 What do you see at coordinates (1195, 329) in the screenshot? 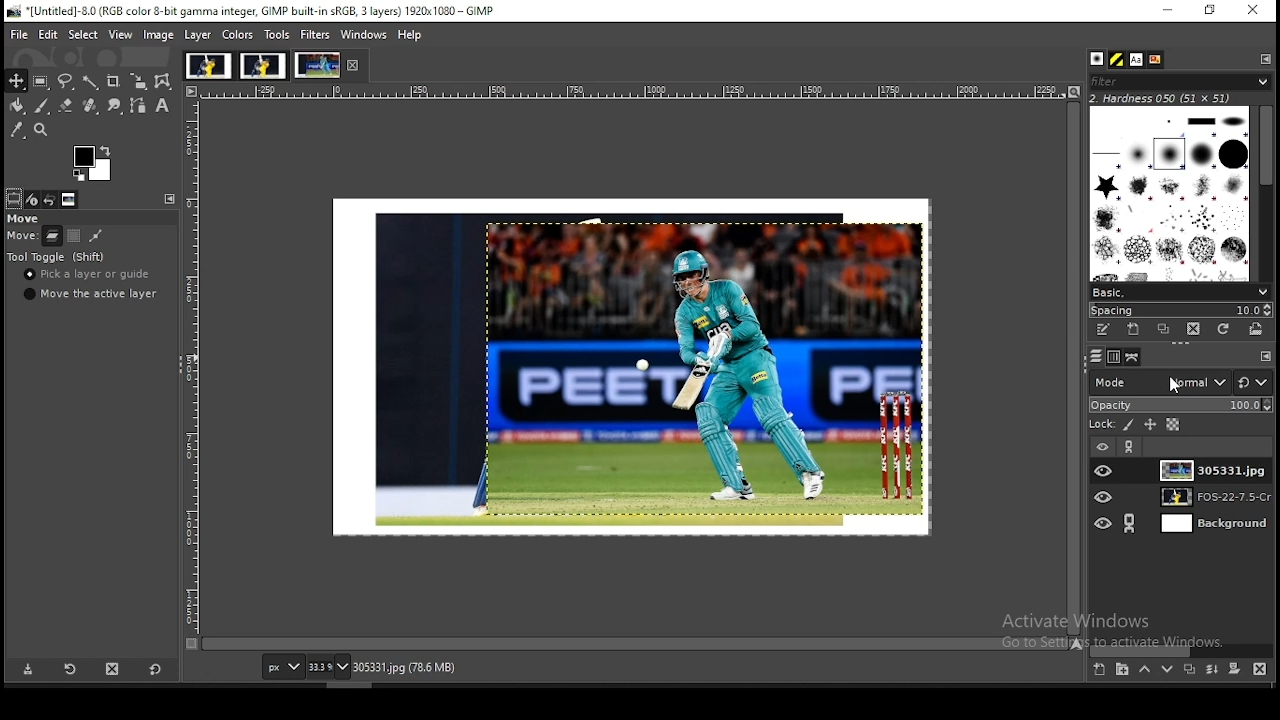
I see `delete brush` at bounding box center [1195, 329].